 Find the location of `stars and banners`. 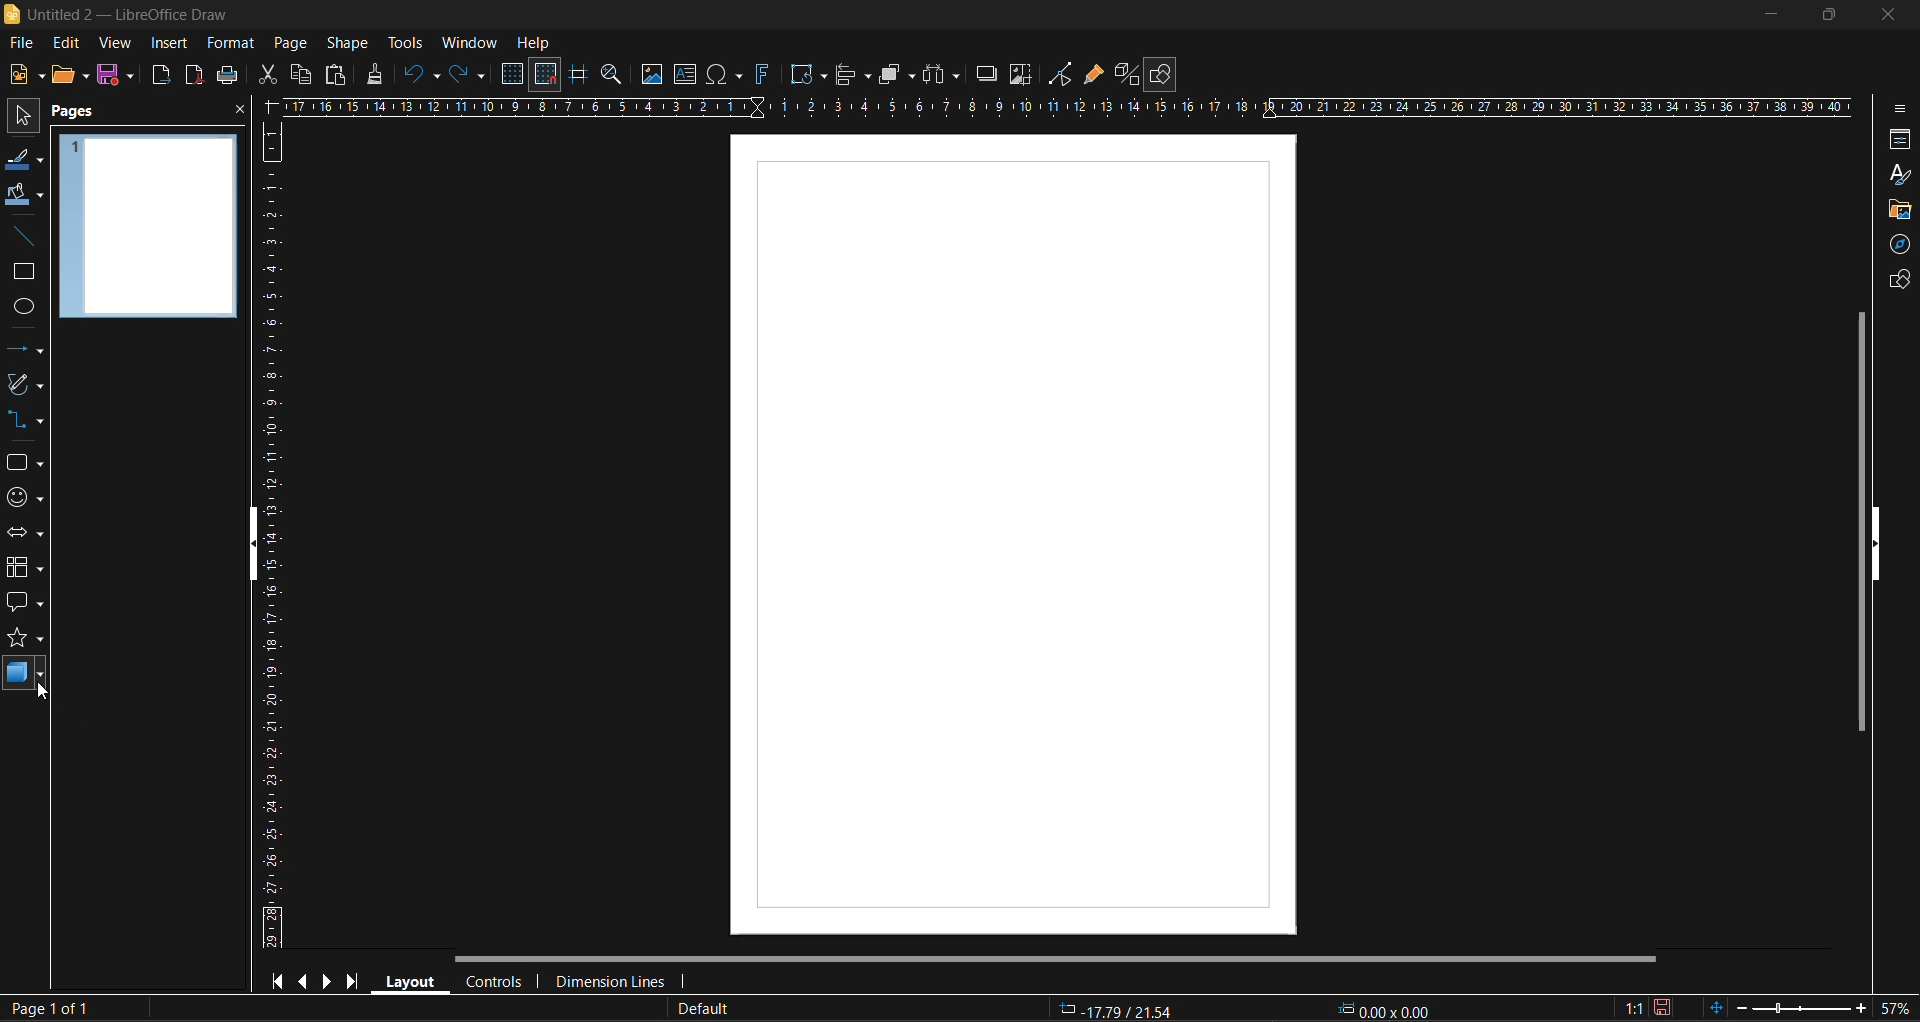

stars and banners is located at coordinates (24, 642).